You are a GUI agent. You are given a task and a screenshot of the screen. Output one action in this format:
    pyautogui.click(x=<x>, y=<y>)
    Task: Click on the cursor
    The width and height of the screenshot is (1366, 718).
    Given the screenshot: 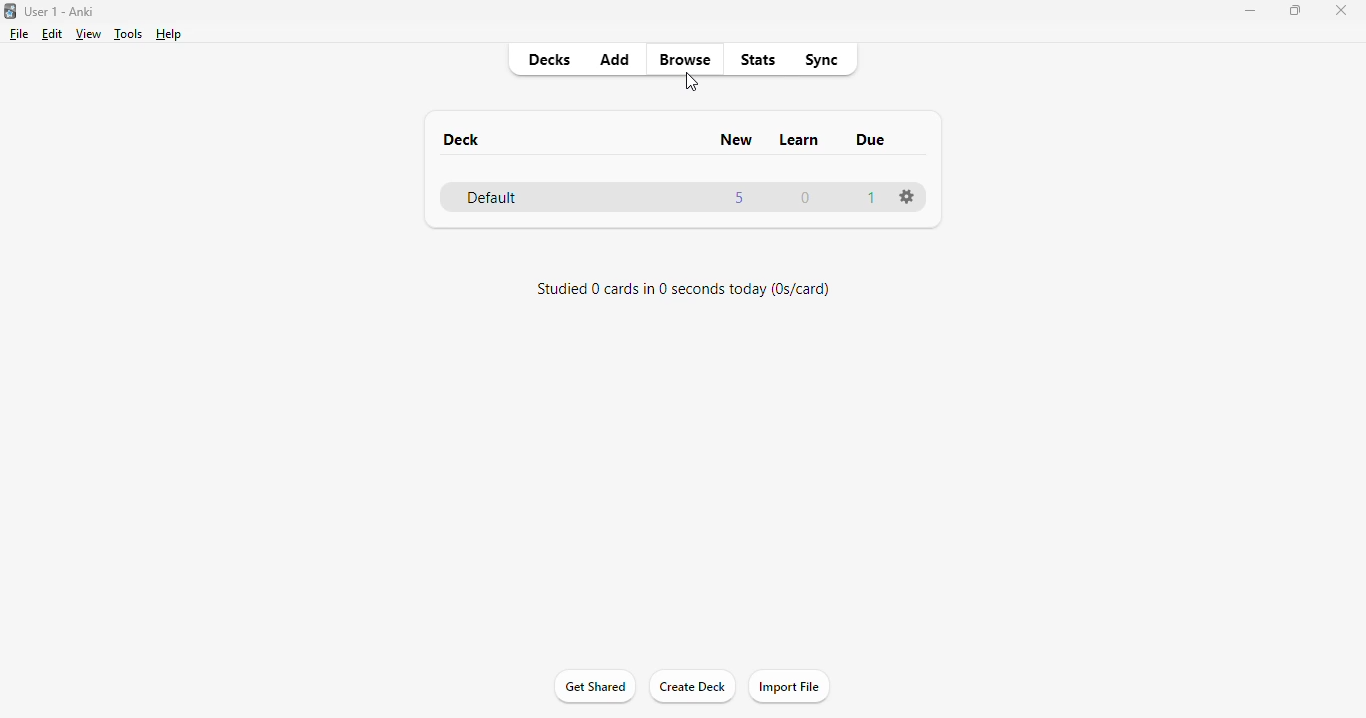 What is the action you would take?
    pyautogui.click(x=690, y=82)
    